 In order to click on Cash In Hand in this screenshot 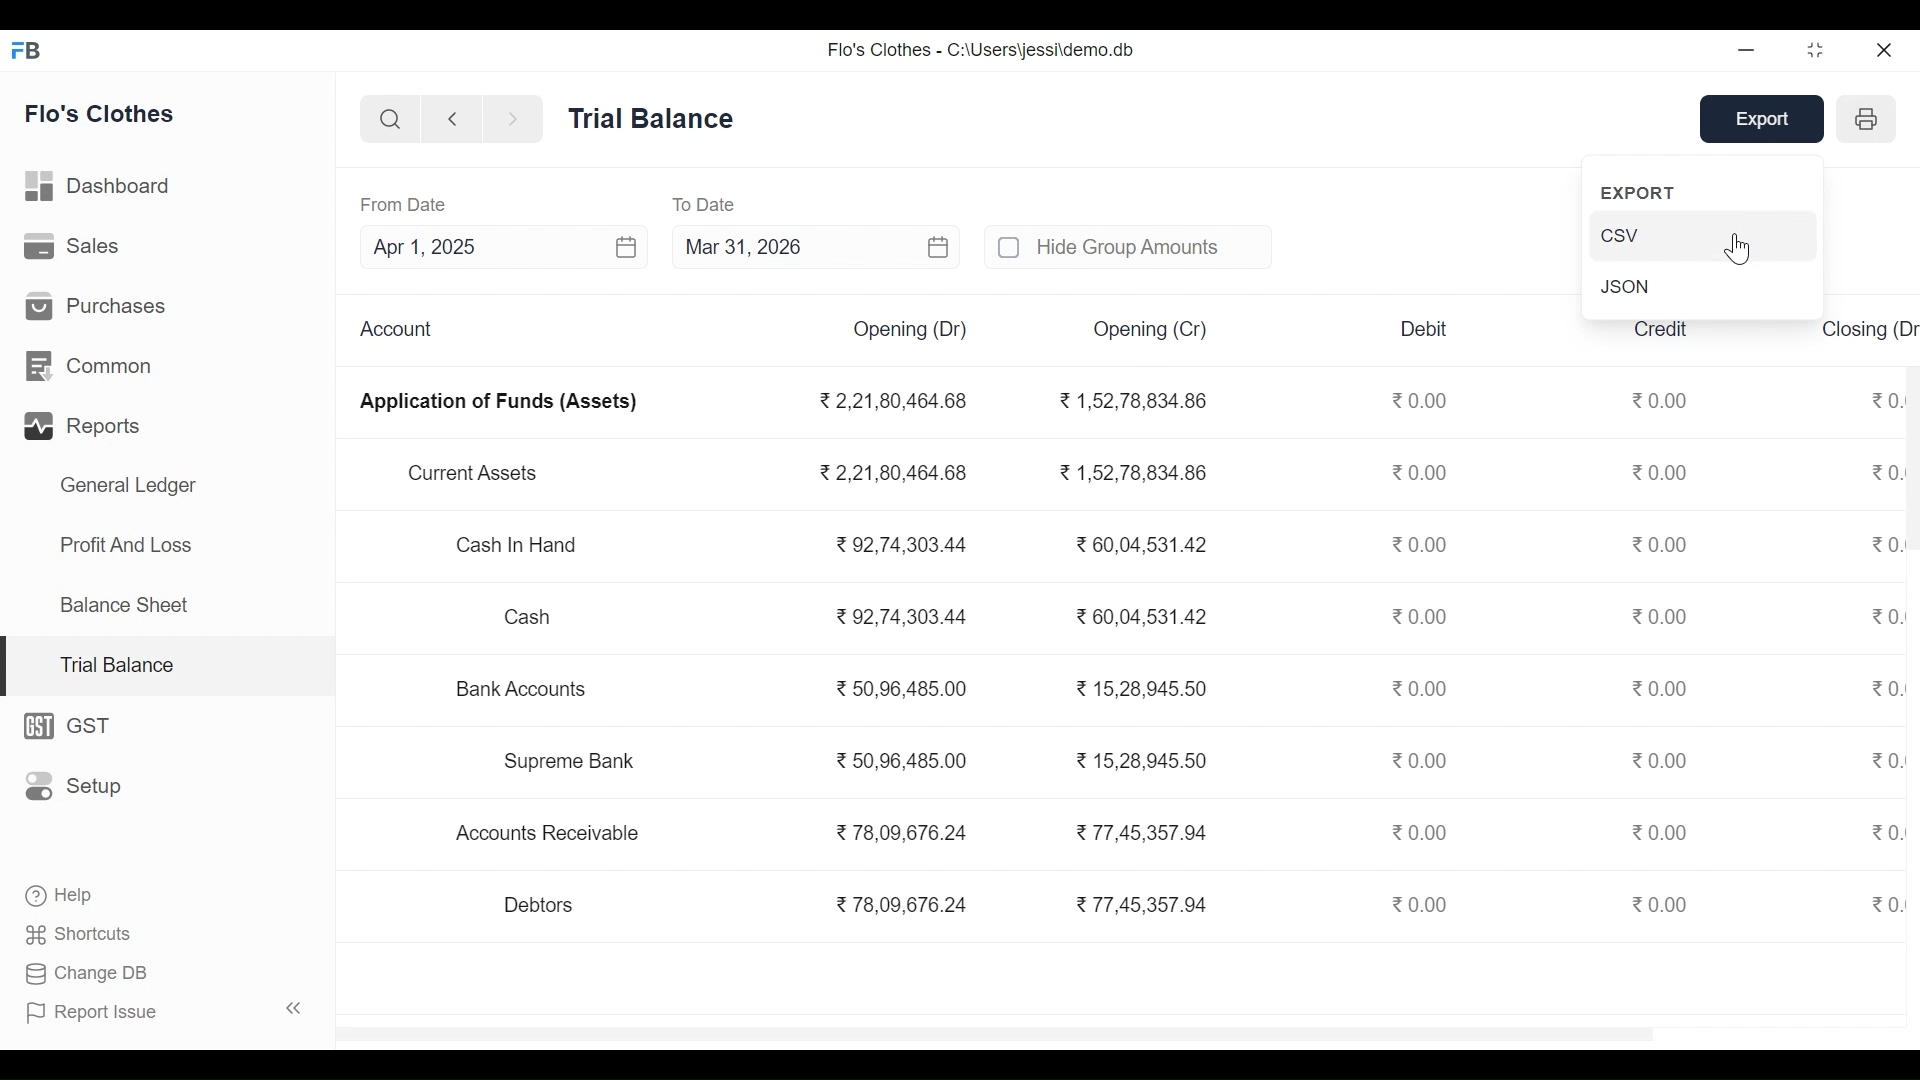, I will do `click(525, 547)`.